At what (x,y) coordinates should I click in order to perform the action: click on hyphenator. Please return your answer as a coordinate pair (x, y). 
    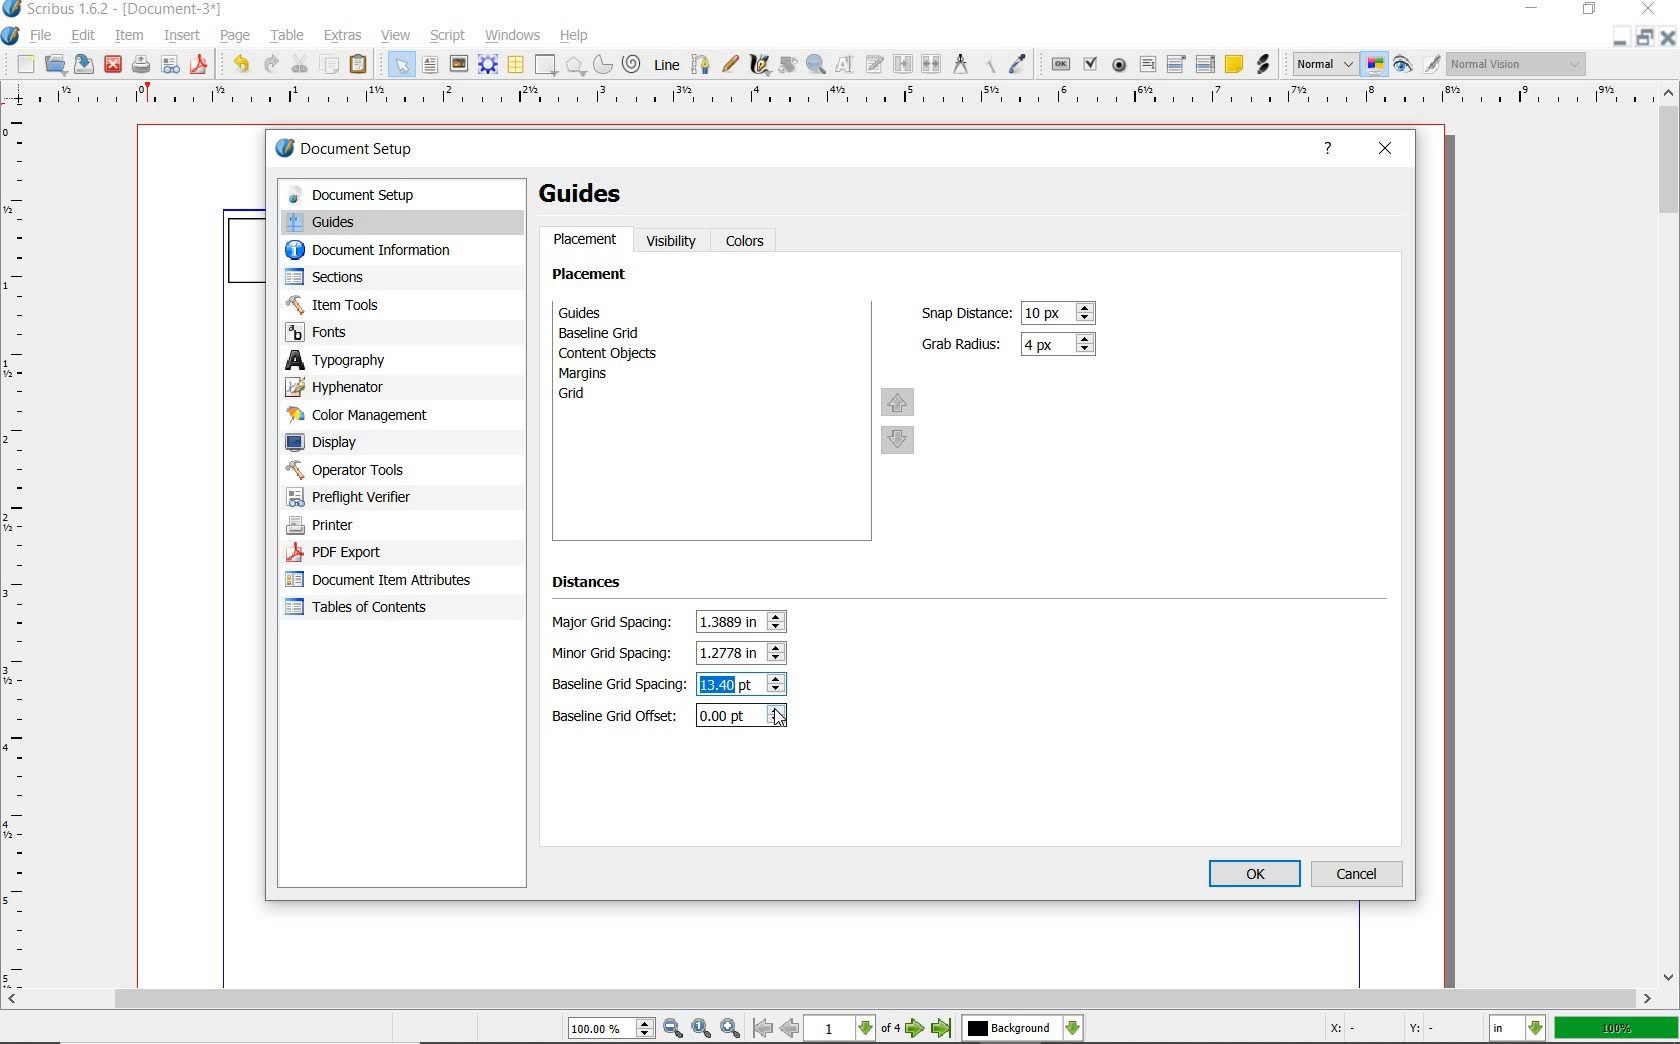
    Looking at the image, I should click on (390, 388).